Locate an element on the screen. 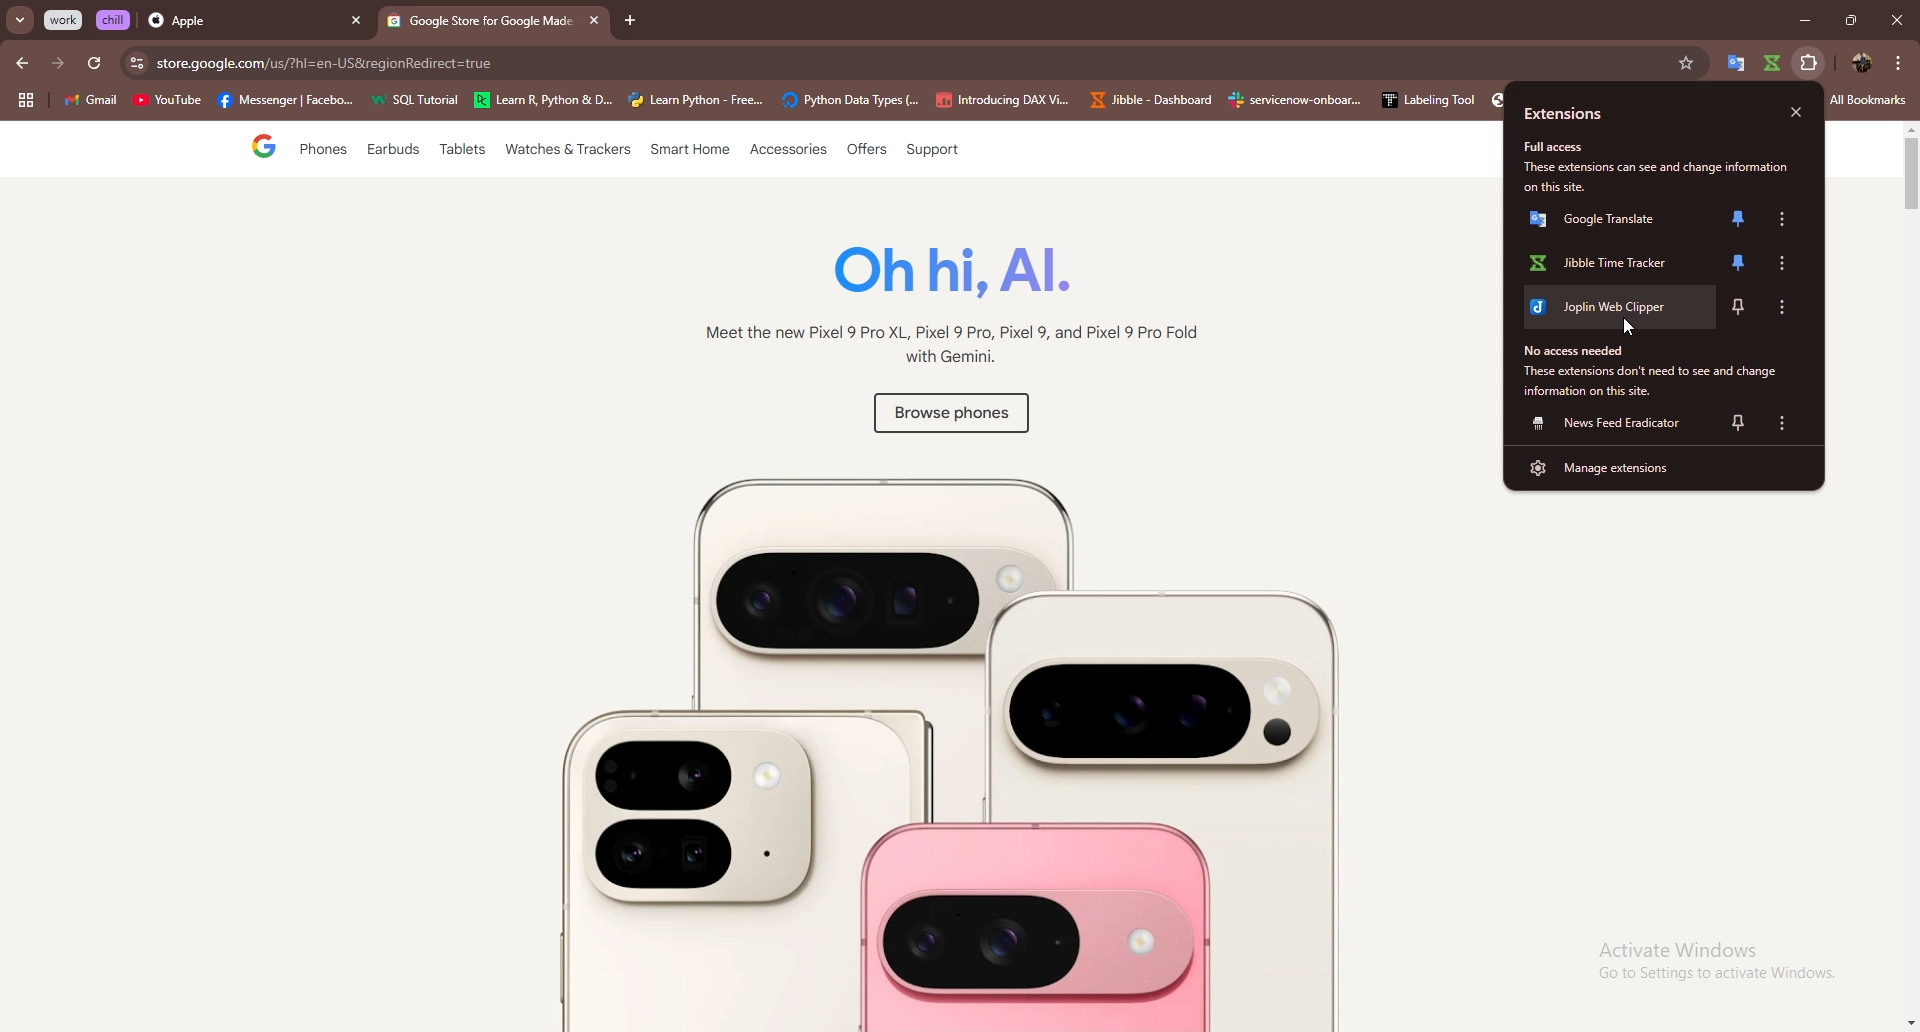 This screenshot has height=1032, width=1920. Introducing DAX Vi.. is located at coordinates (1003, 100).